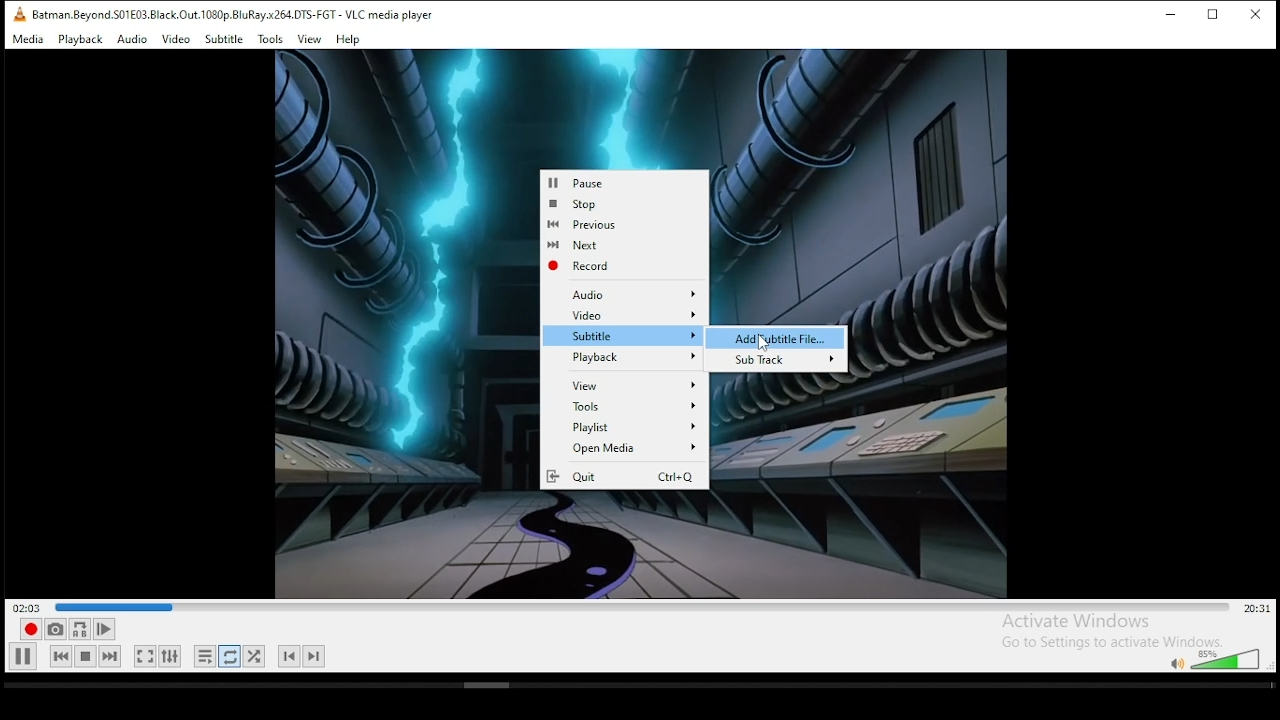 The width and height of the screenshot is (1280, 720). What do you see at coordinates (1176, 663) in the screenshot?
I see `mute/unmute` at bounding box center [1176, 663].